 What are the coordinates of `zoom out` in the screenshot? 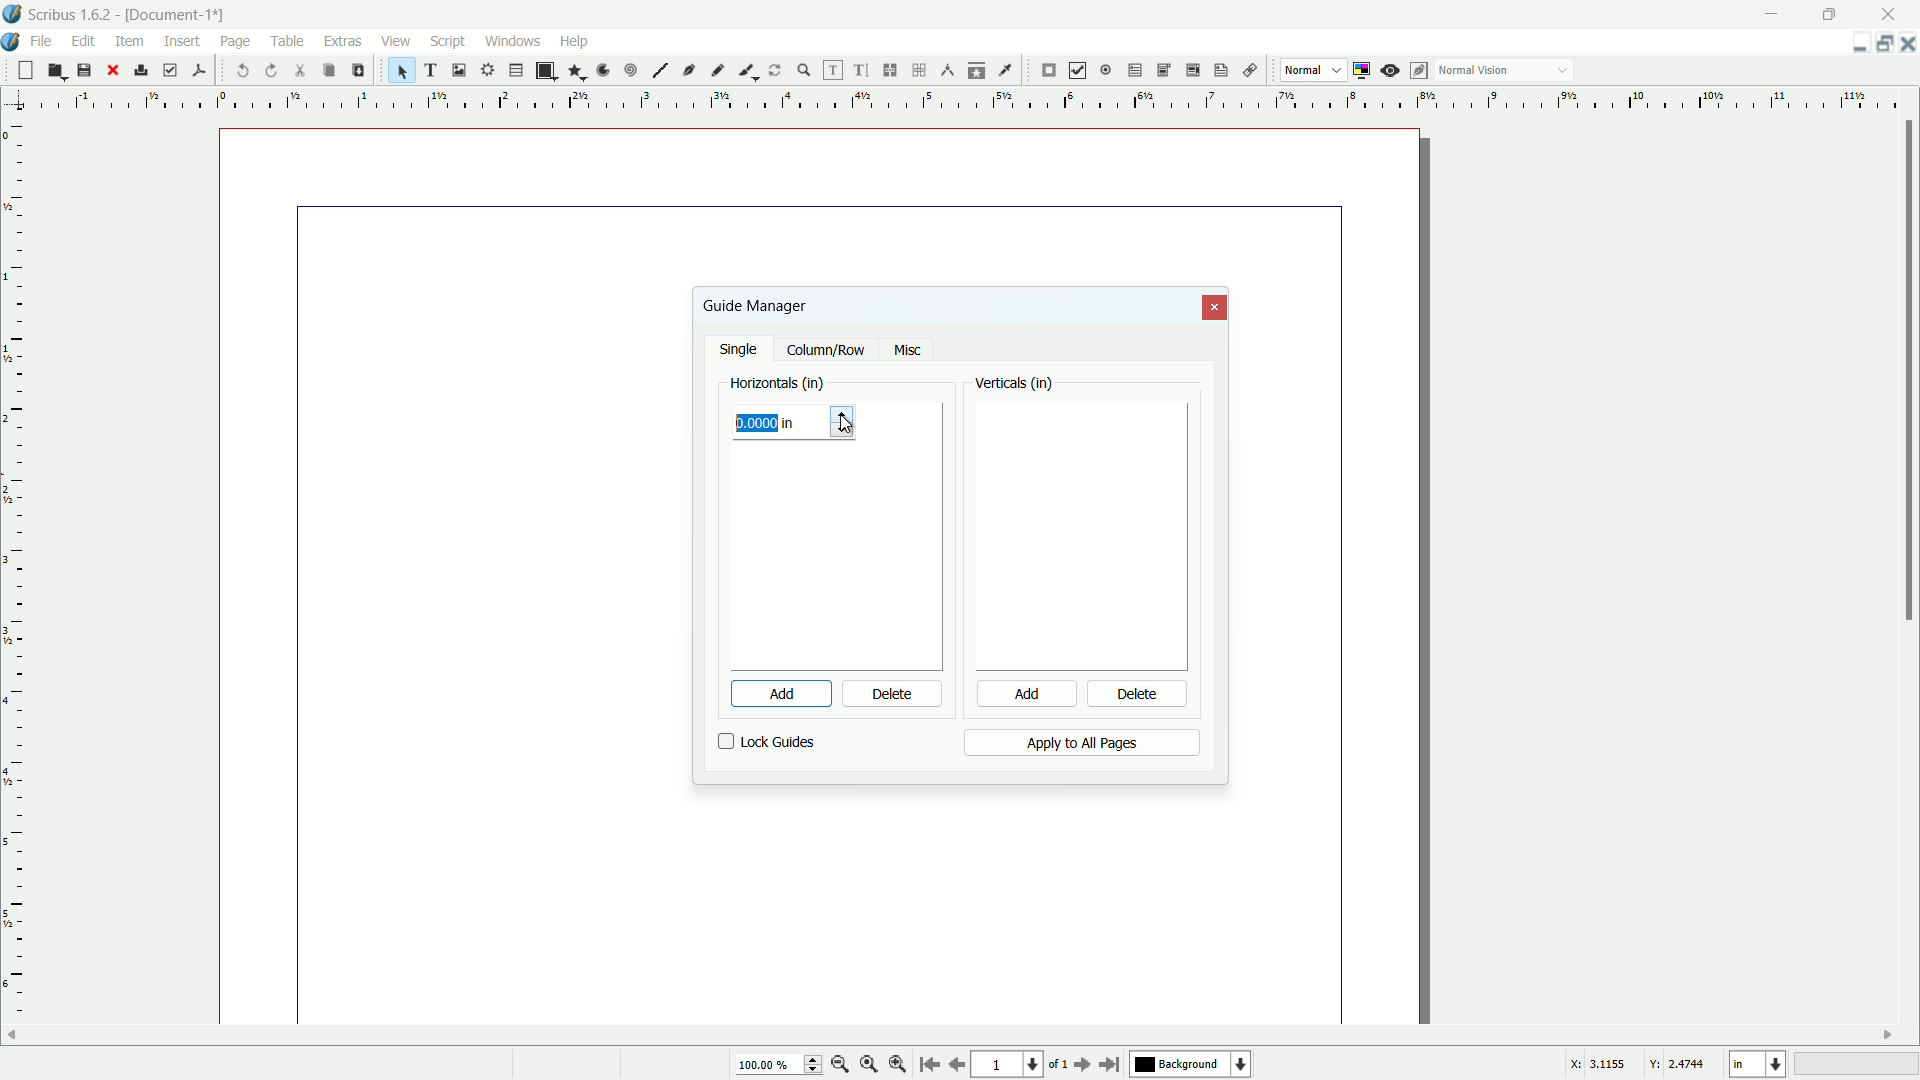 It's located at (841, 1064).